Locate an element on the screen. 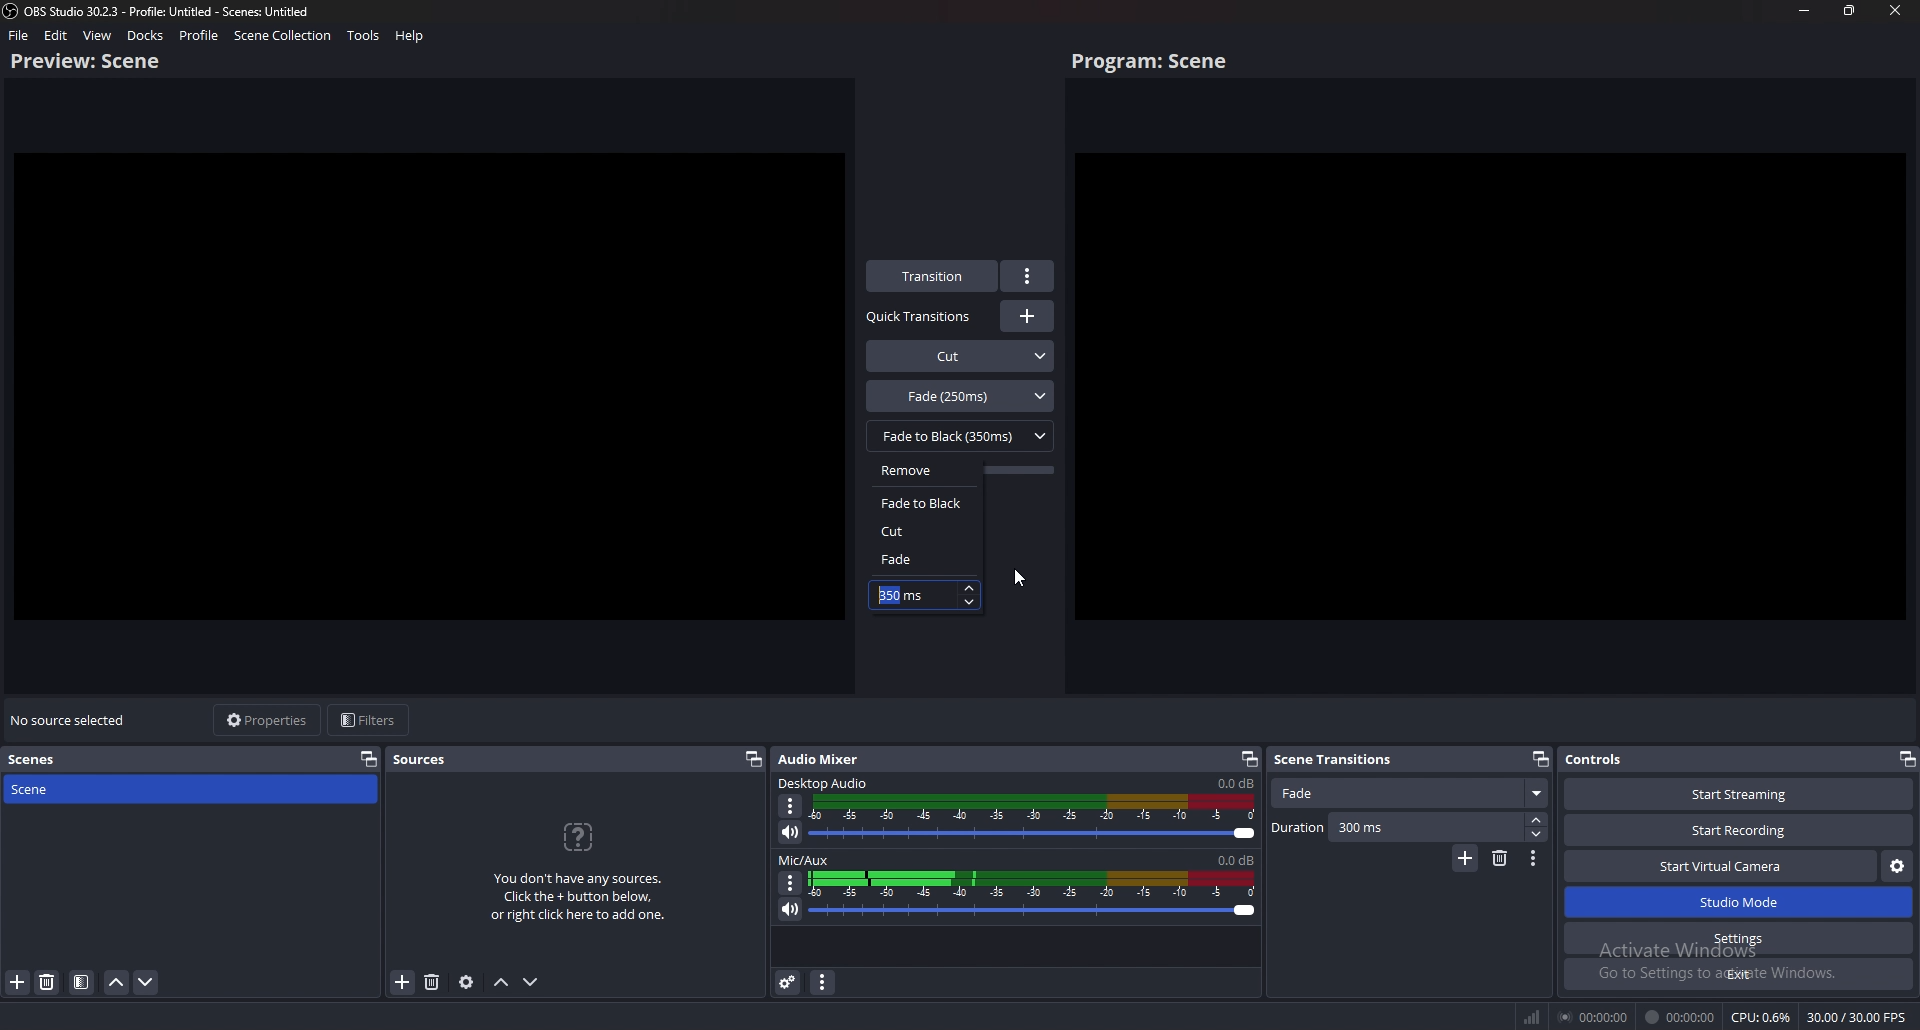 Image resolution: width=1920 pixels, height=1030 pixels. scene collection is located at coordinates (282, 36).